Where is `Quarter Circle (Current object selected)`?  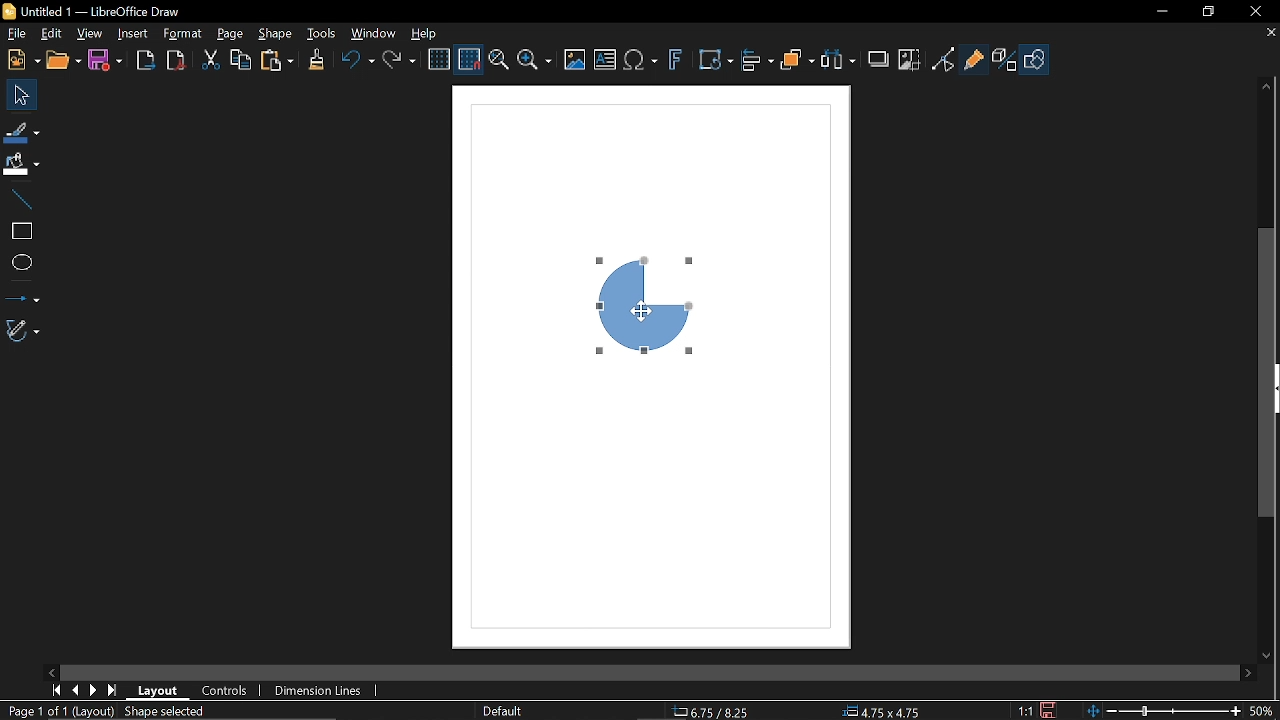
Quarter Circle (Current object selected) is located at coordinates (654, 300).